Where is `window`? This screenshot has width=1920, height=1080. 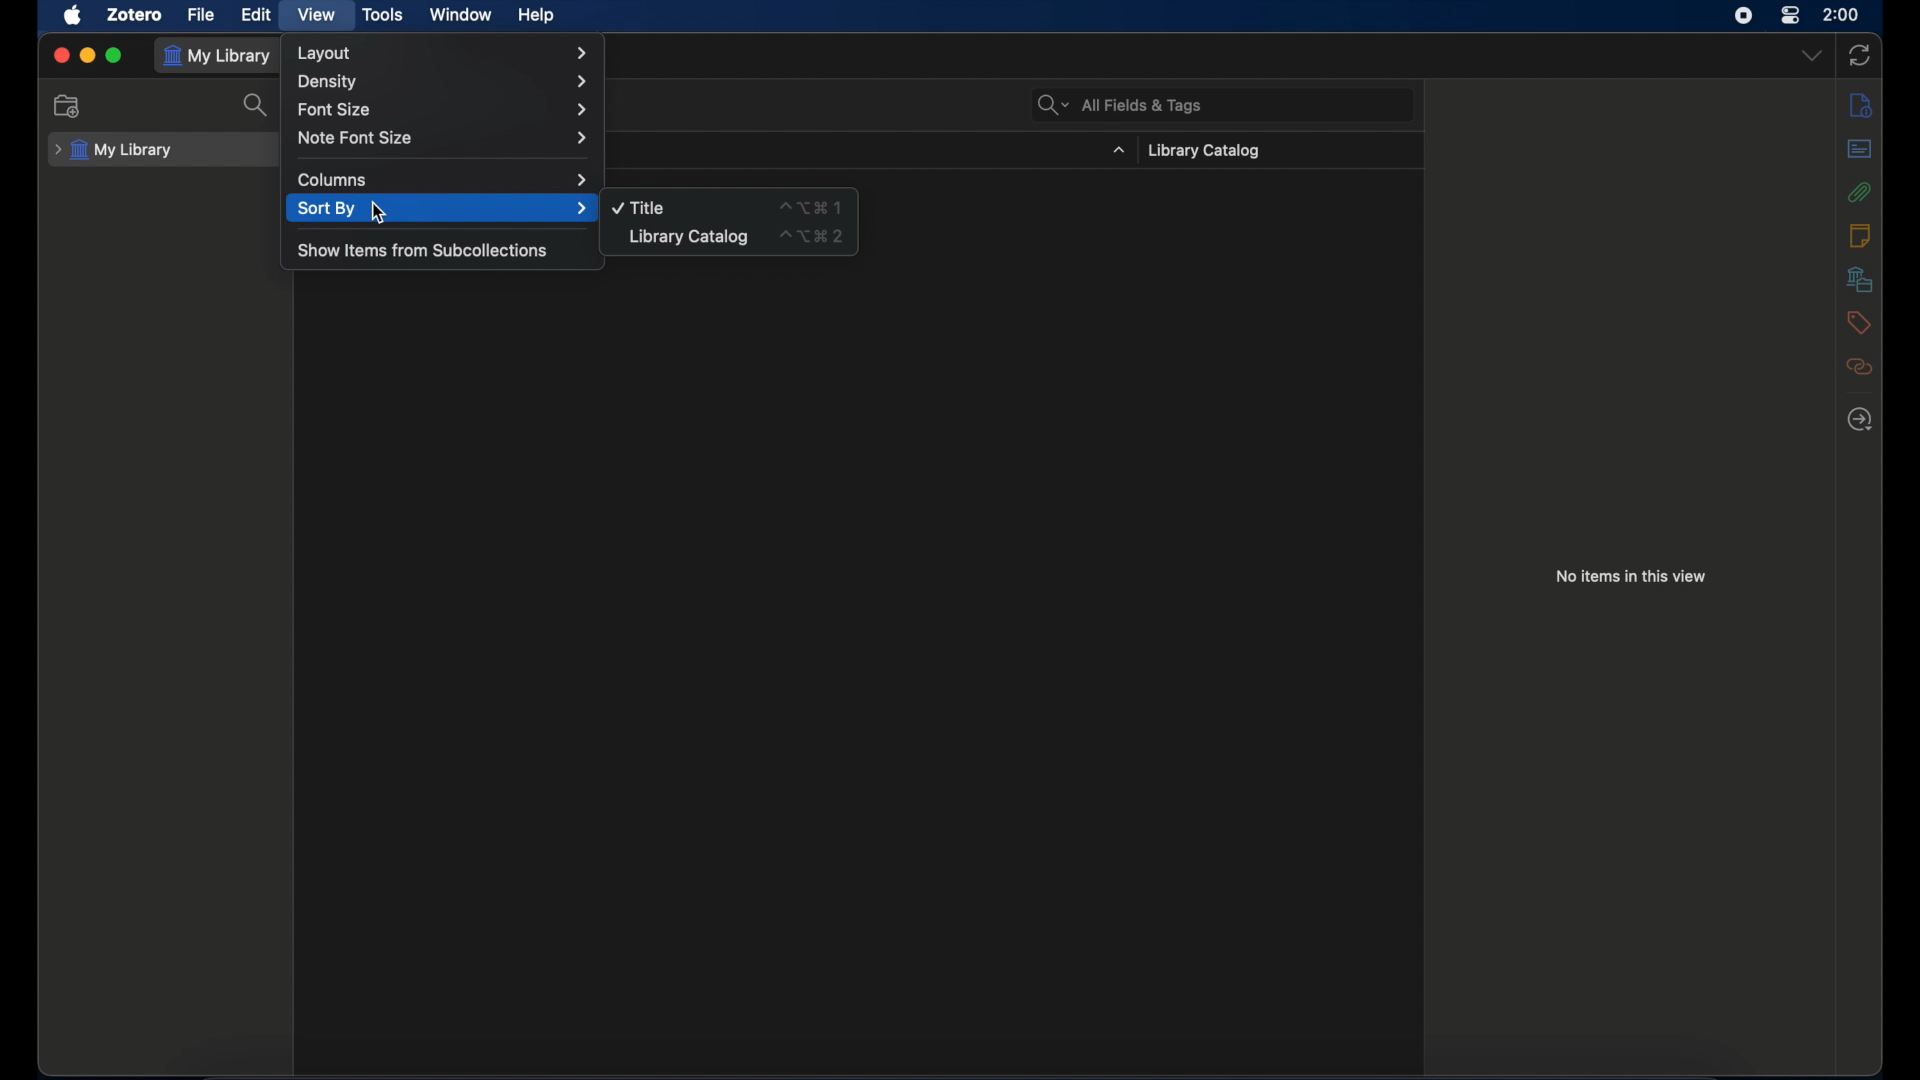
window is located at coordinates (461, 16).